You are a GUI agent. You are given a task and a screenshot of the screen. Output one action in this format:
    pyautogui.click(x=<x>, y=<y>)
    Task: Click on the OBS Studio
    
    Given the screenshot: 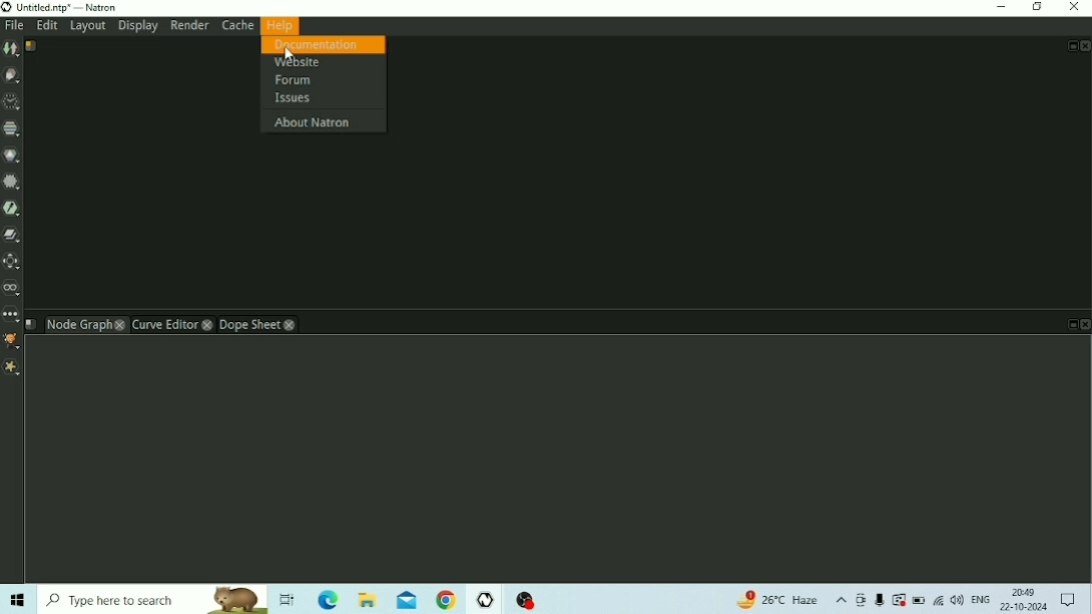 What is the action you would take?
    pyautogui.click(x=529, y=600)
    